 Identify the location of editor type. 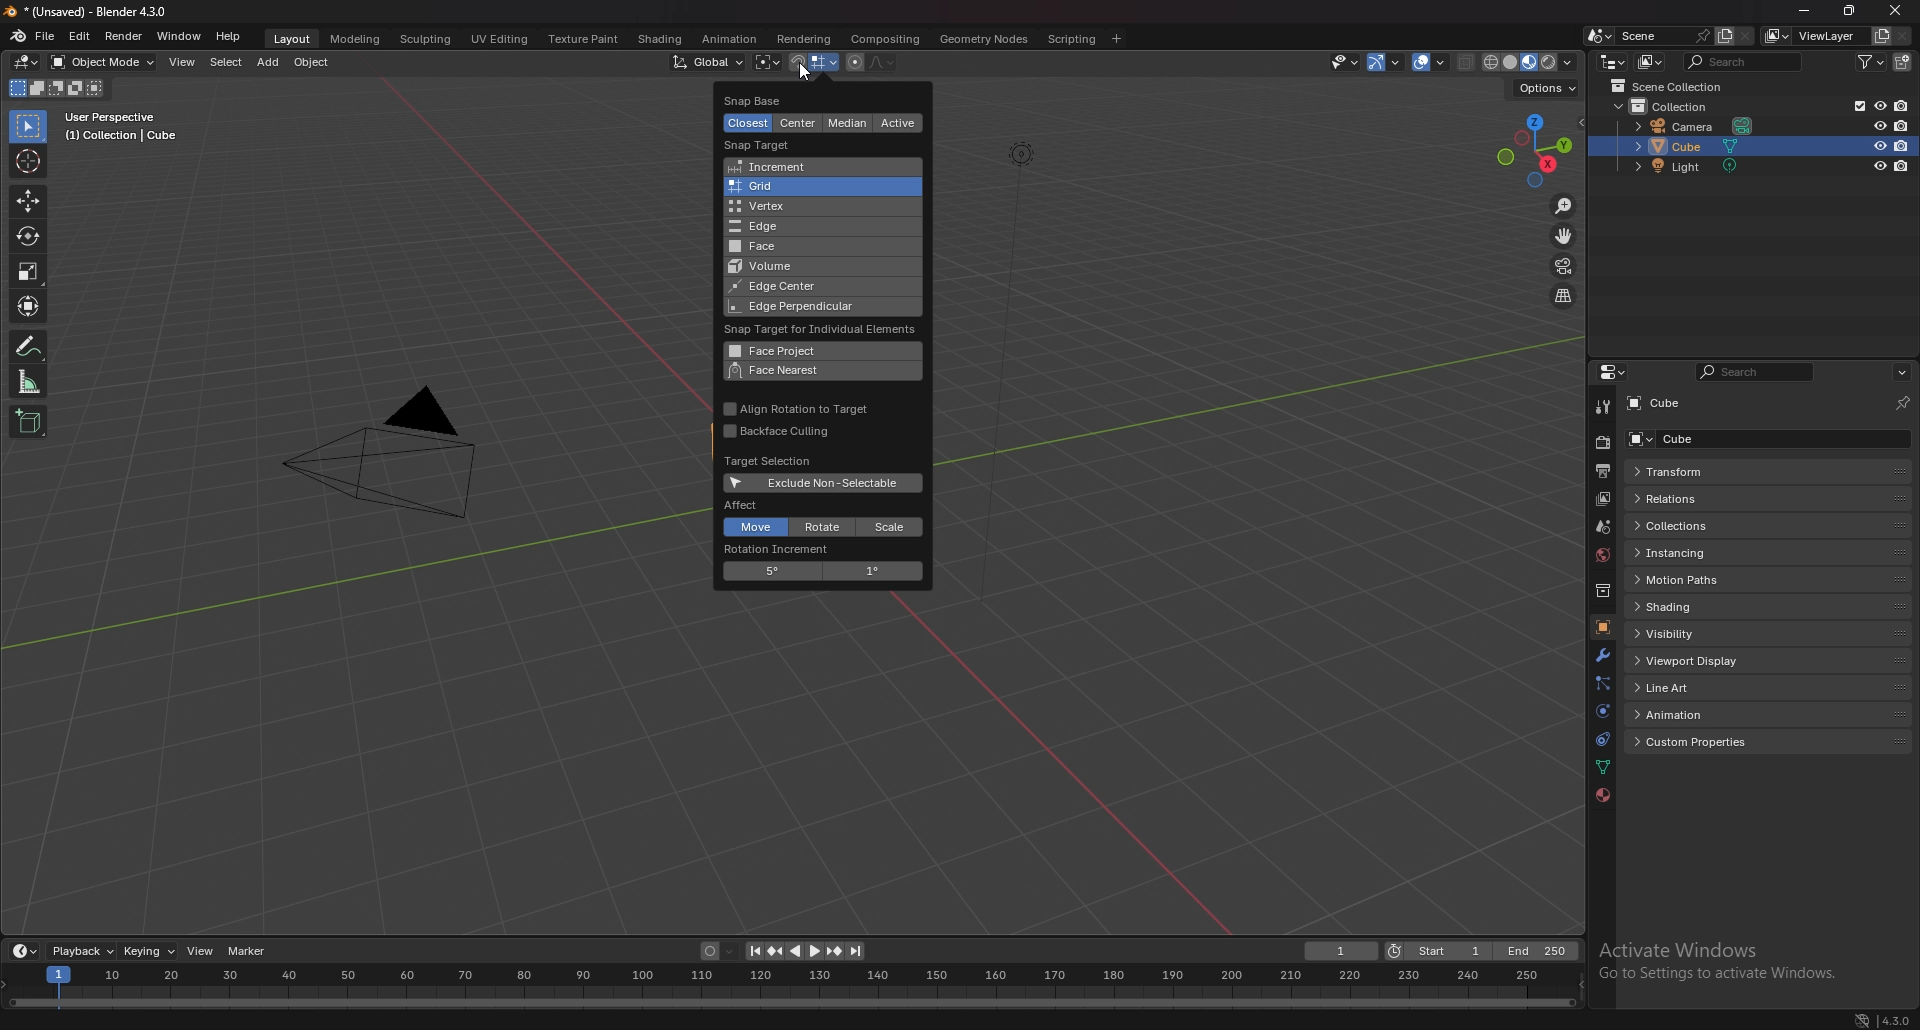
(1612, 60).